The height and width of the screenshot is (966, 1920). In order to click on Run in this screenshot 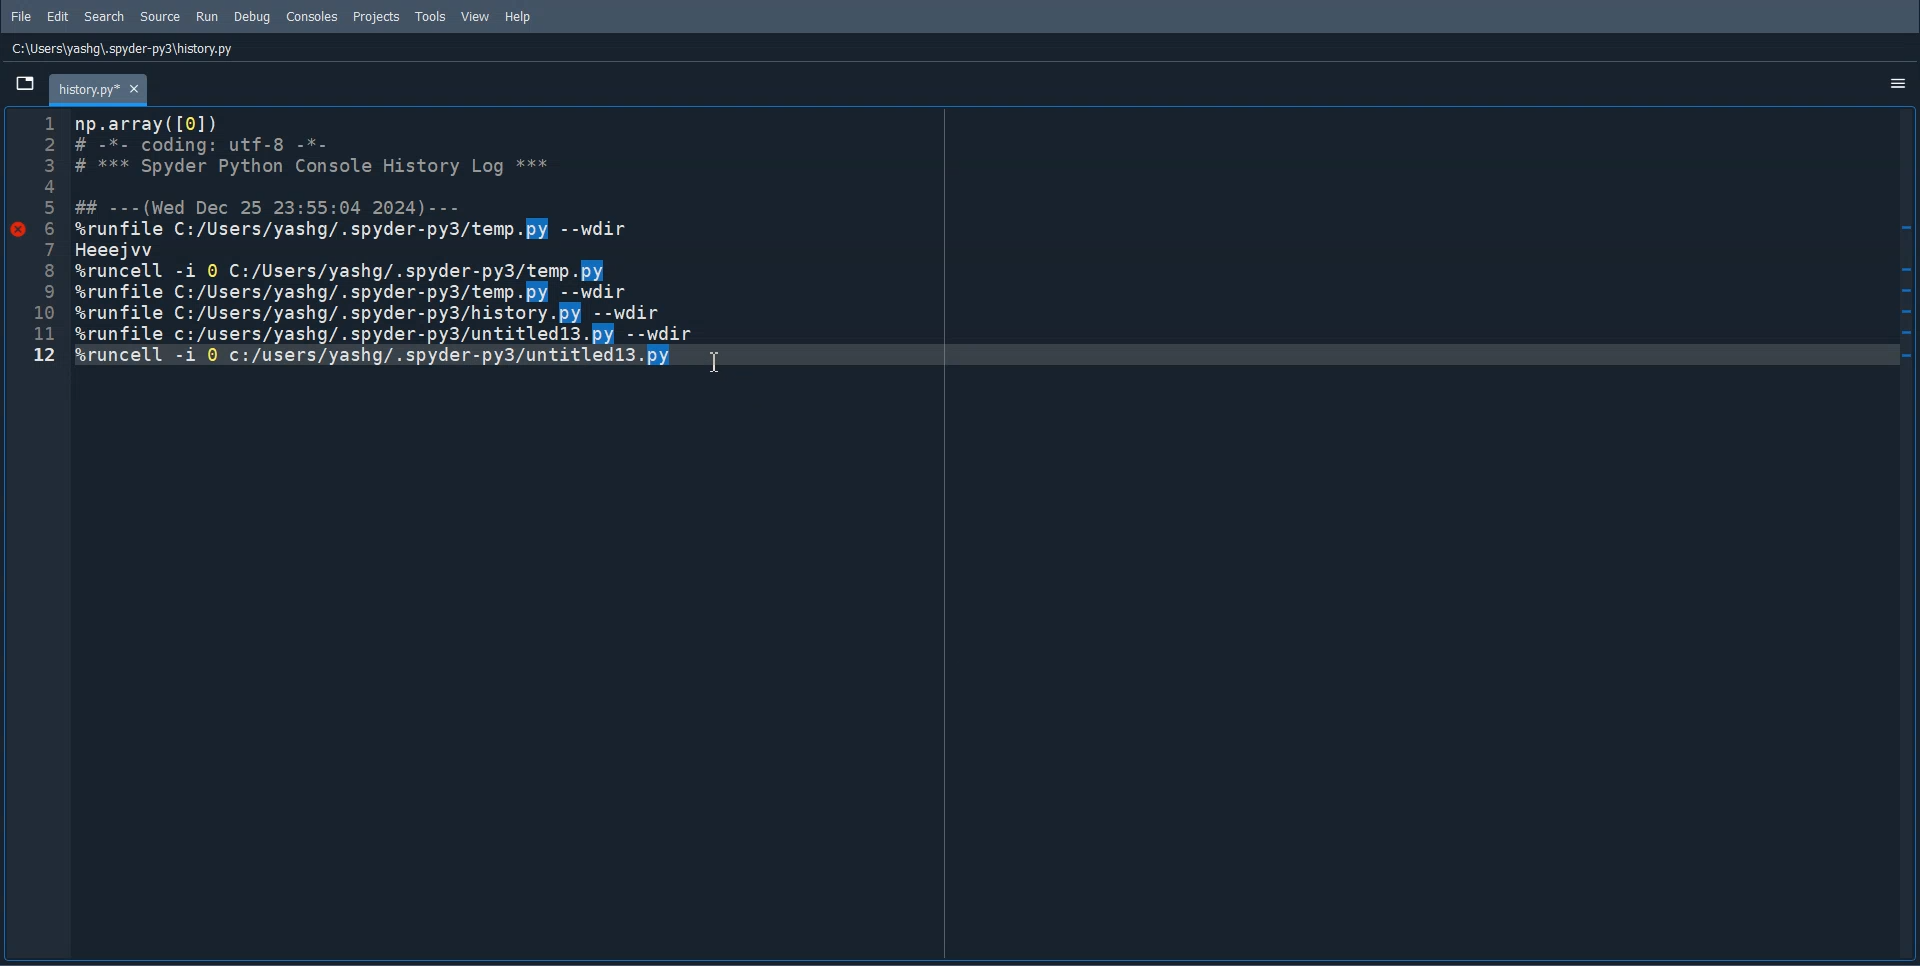, I will do `click(207, 17)`.